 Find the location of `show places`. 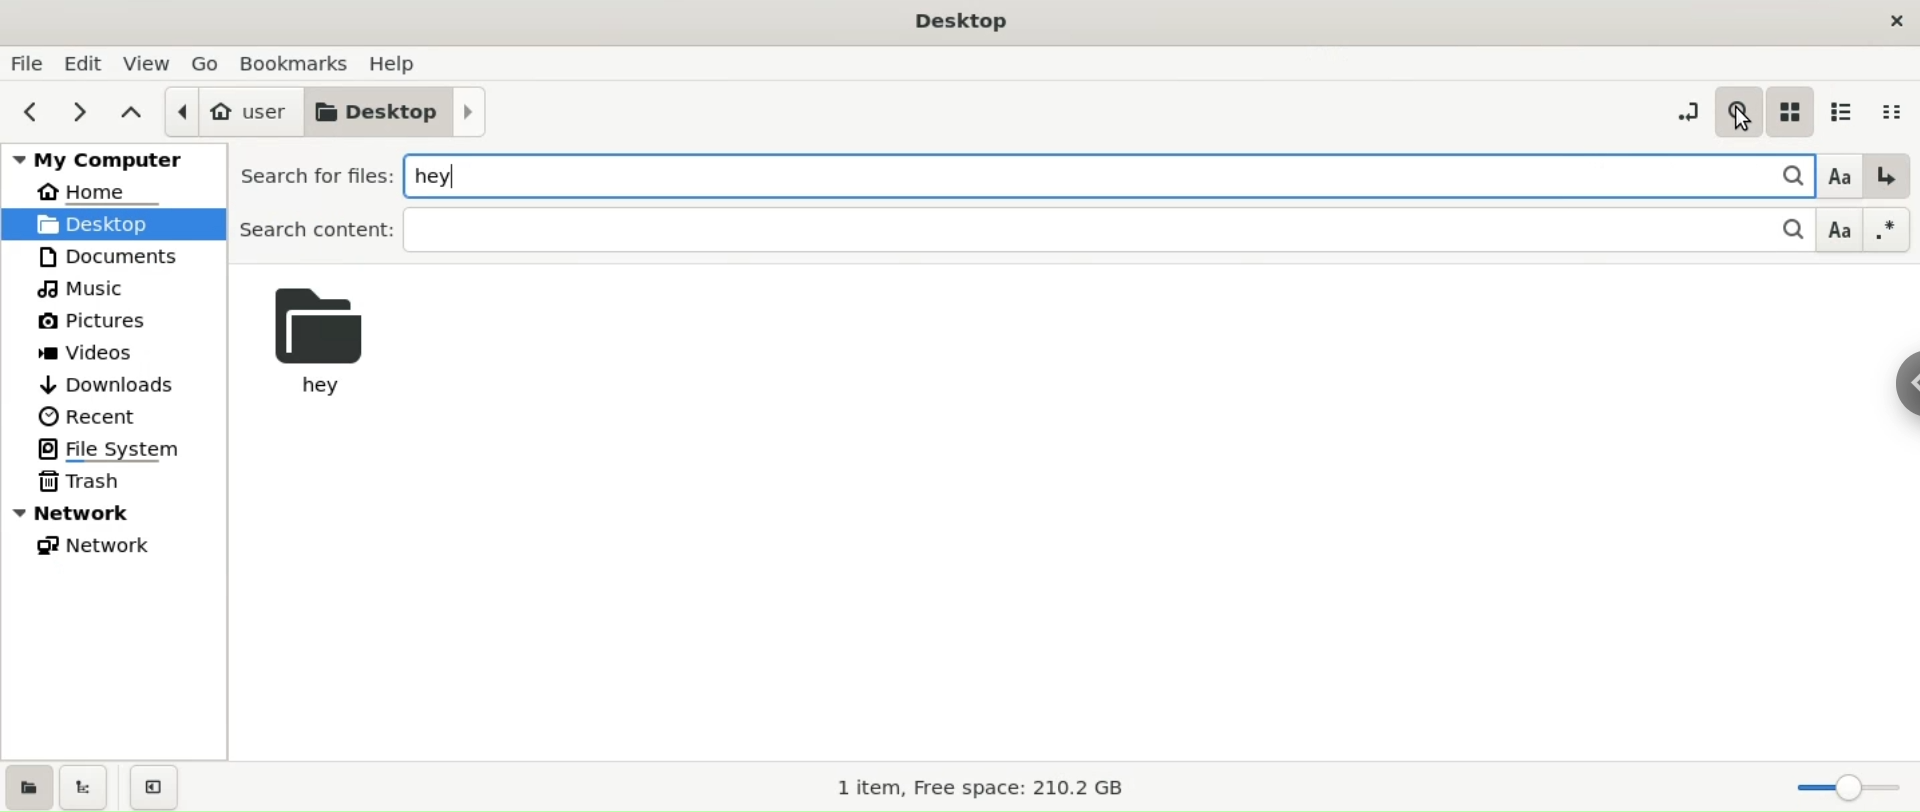

show places is located at coordinates (28, 786).